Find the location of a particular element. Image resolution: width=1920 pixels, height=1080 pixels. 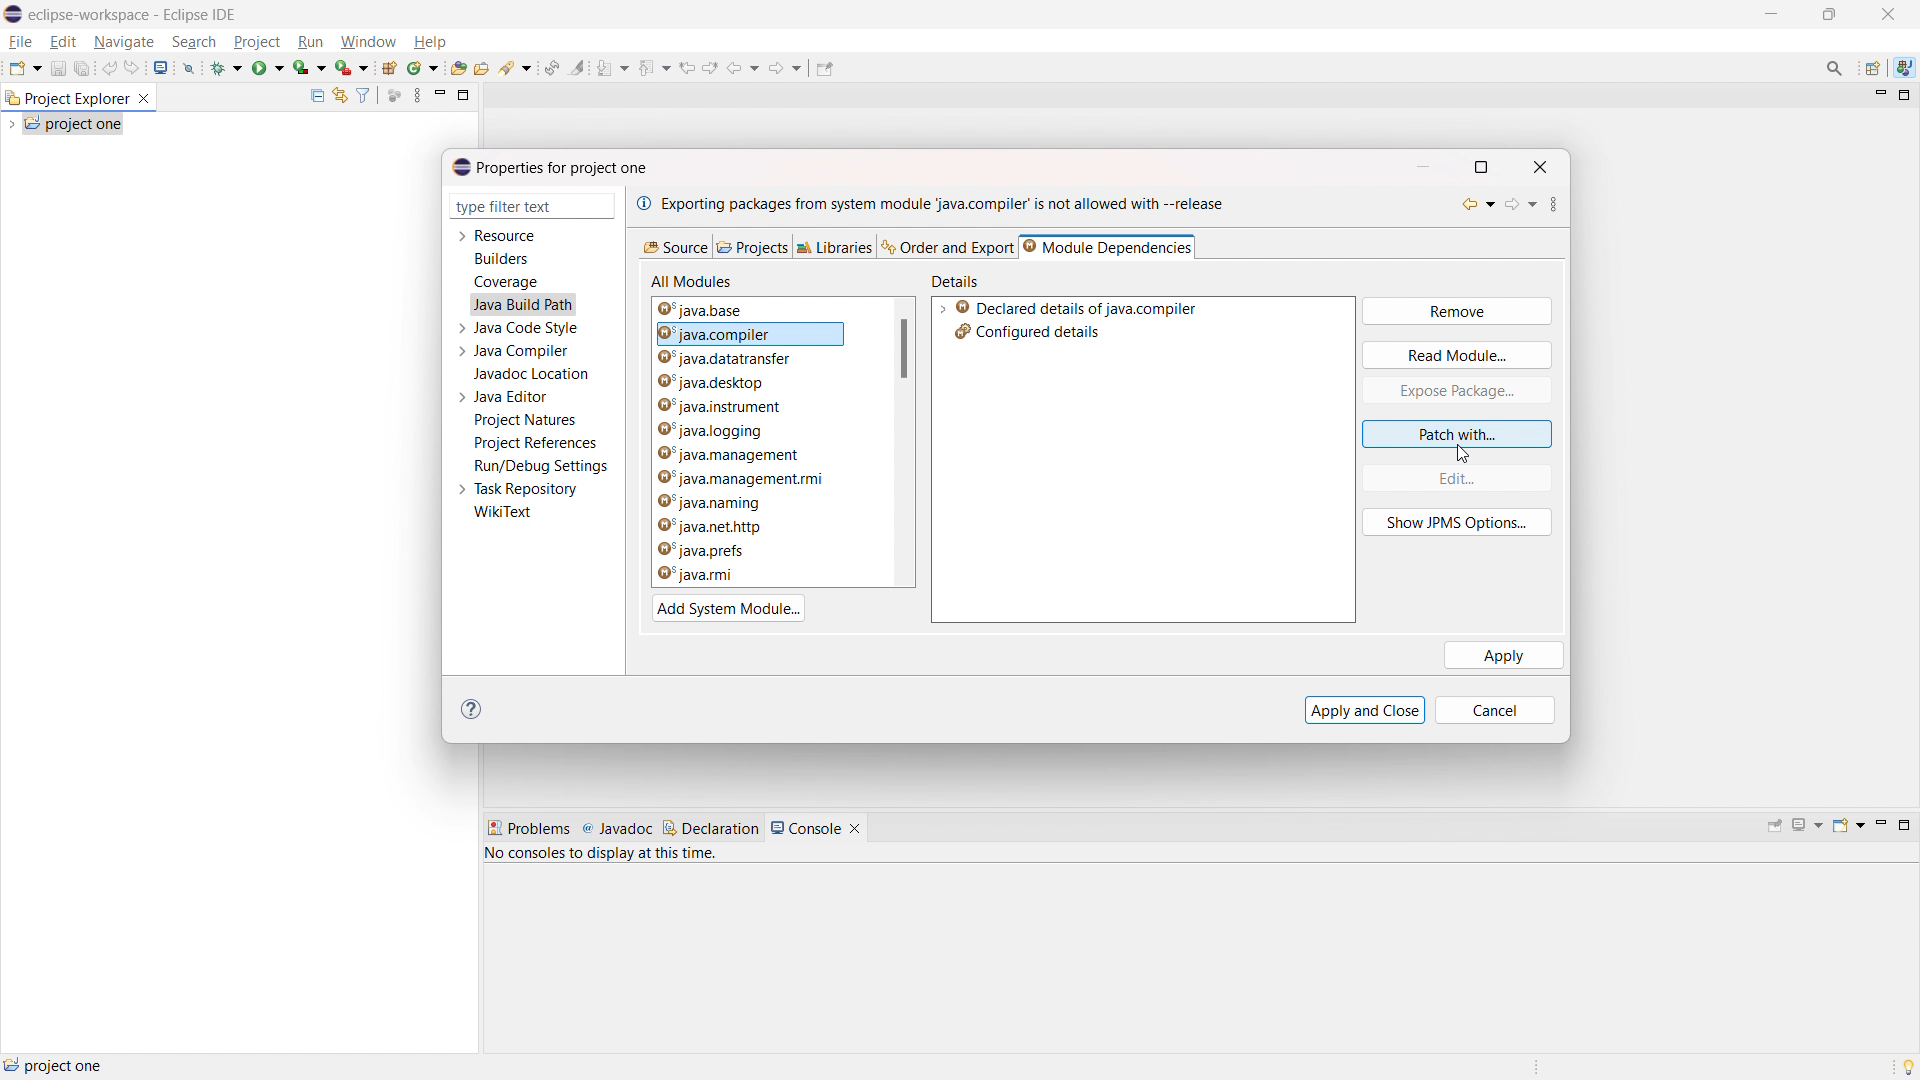

all modules is located at coordinates (693, 281).